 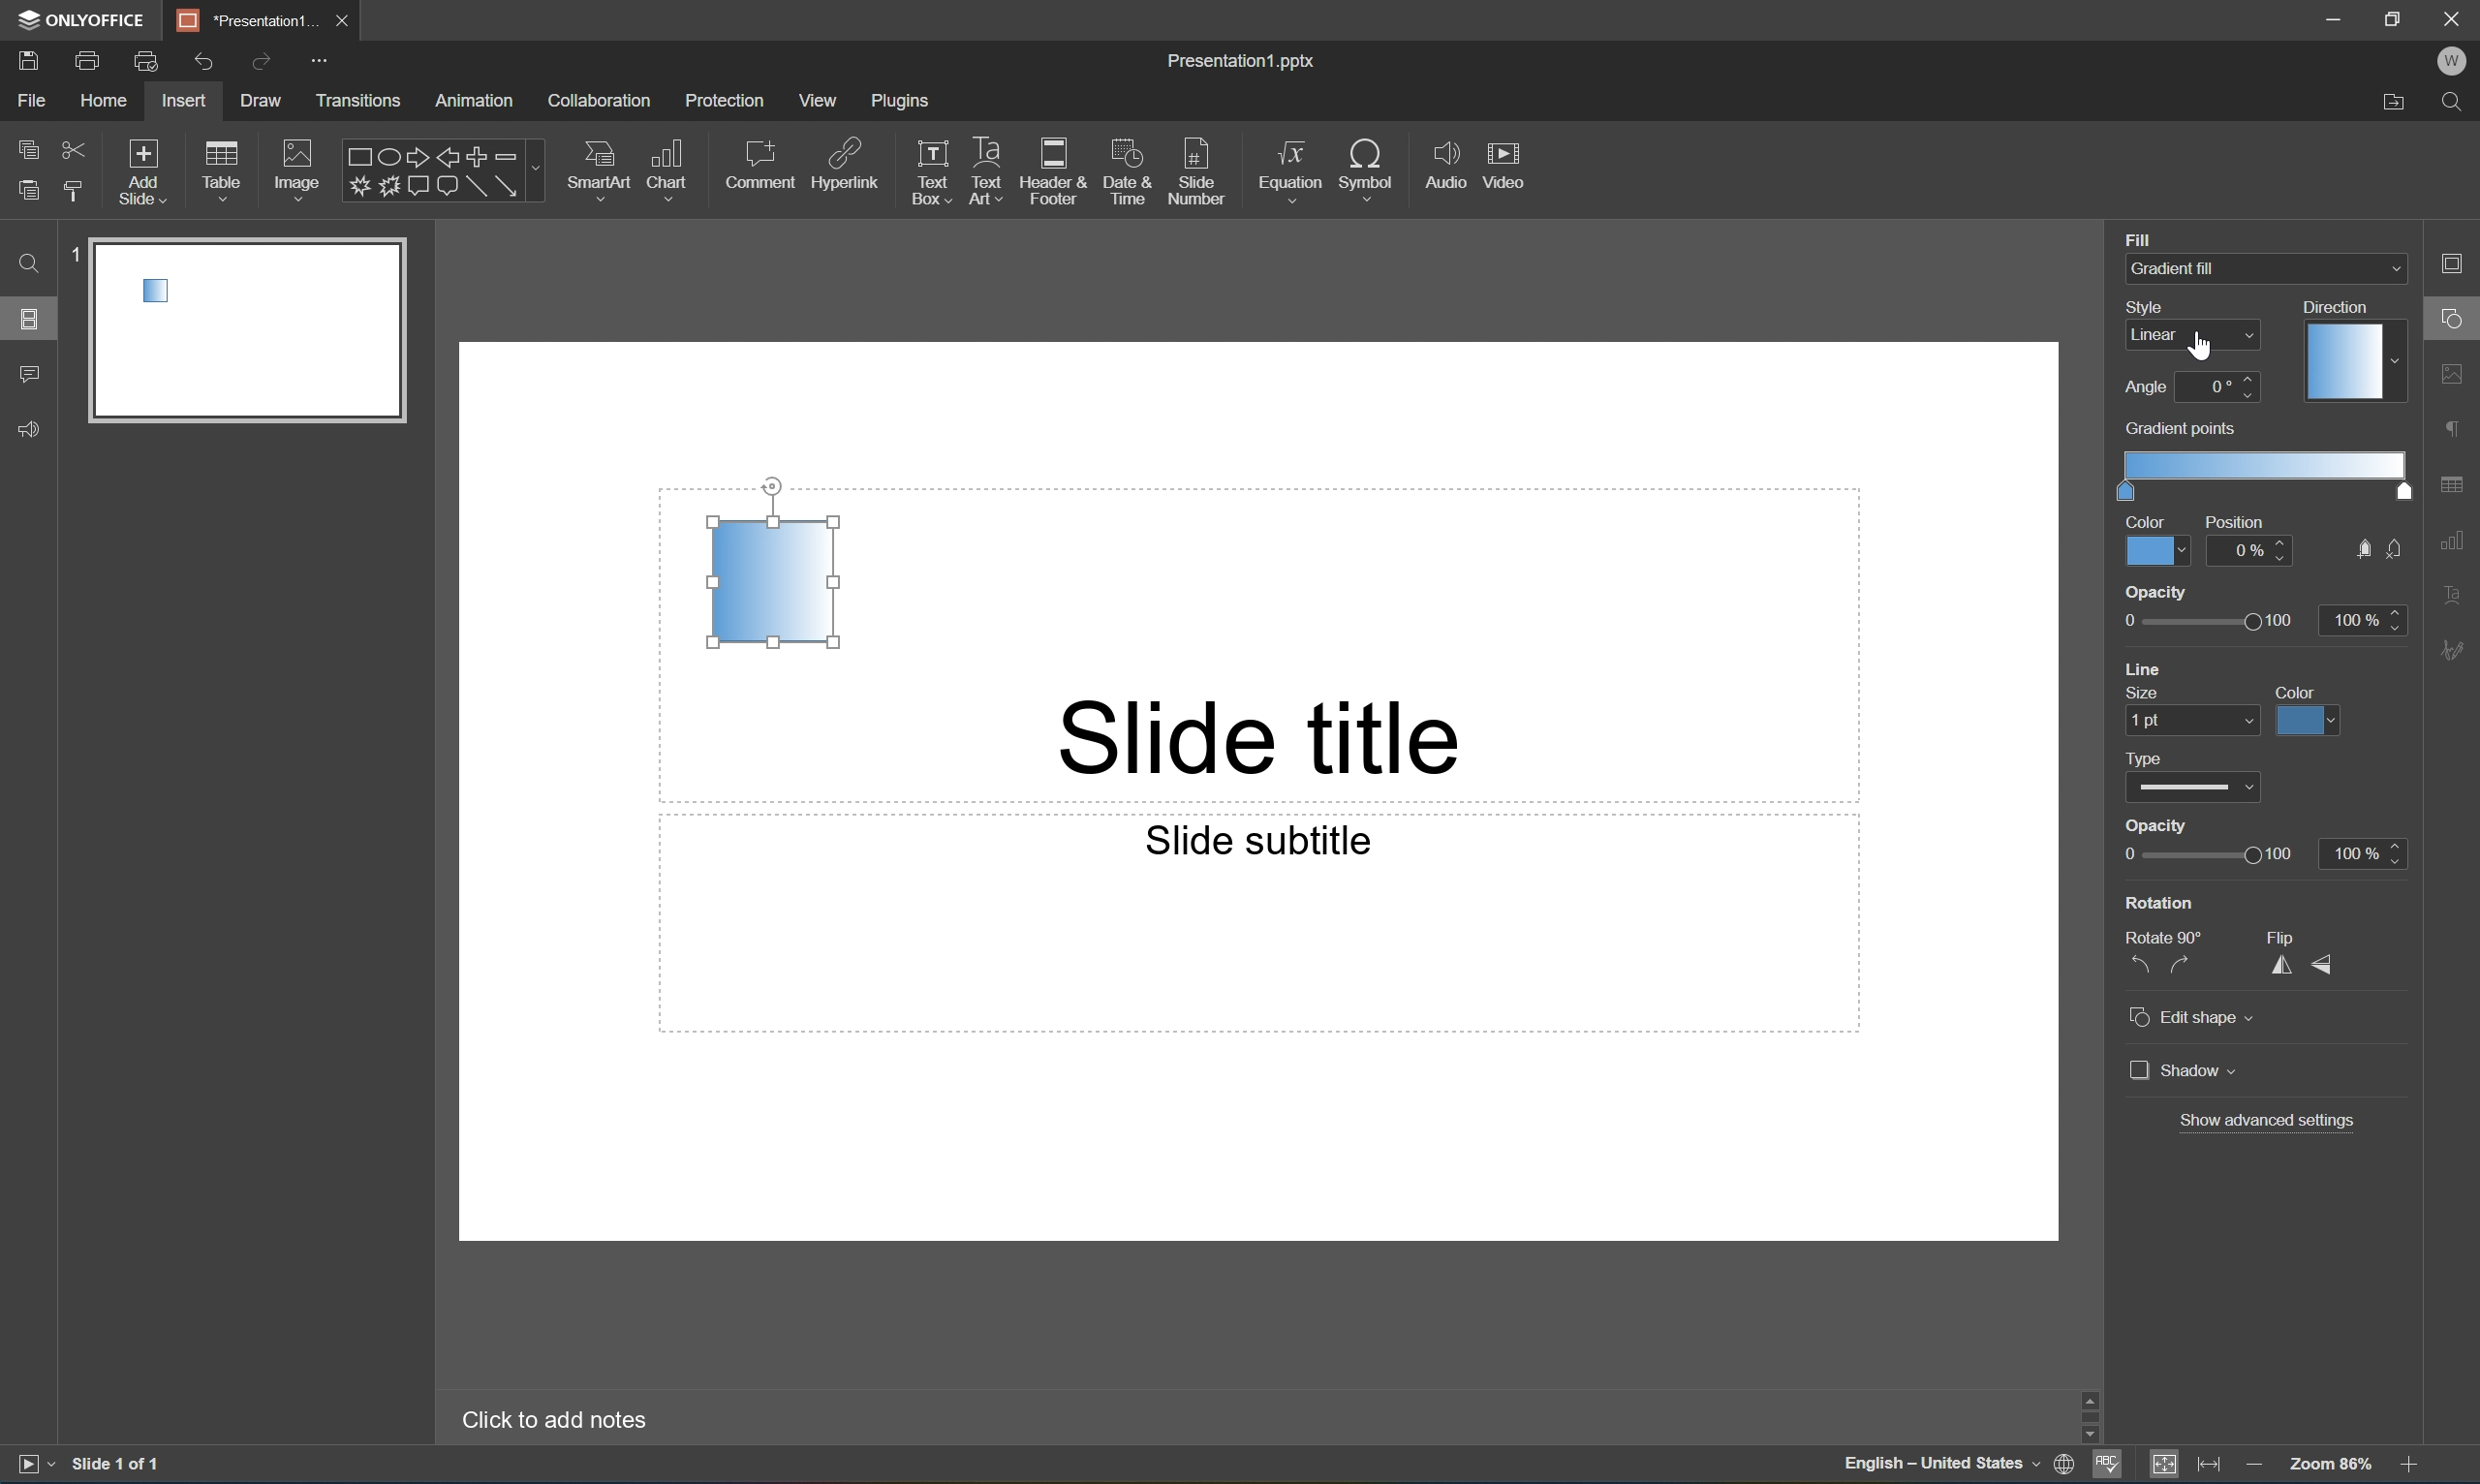 I want to click on Paragraph settings, so click(x=2457, y=430).